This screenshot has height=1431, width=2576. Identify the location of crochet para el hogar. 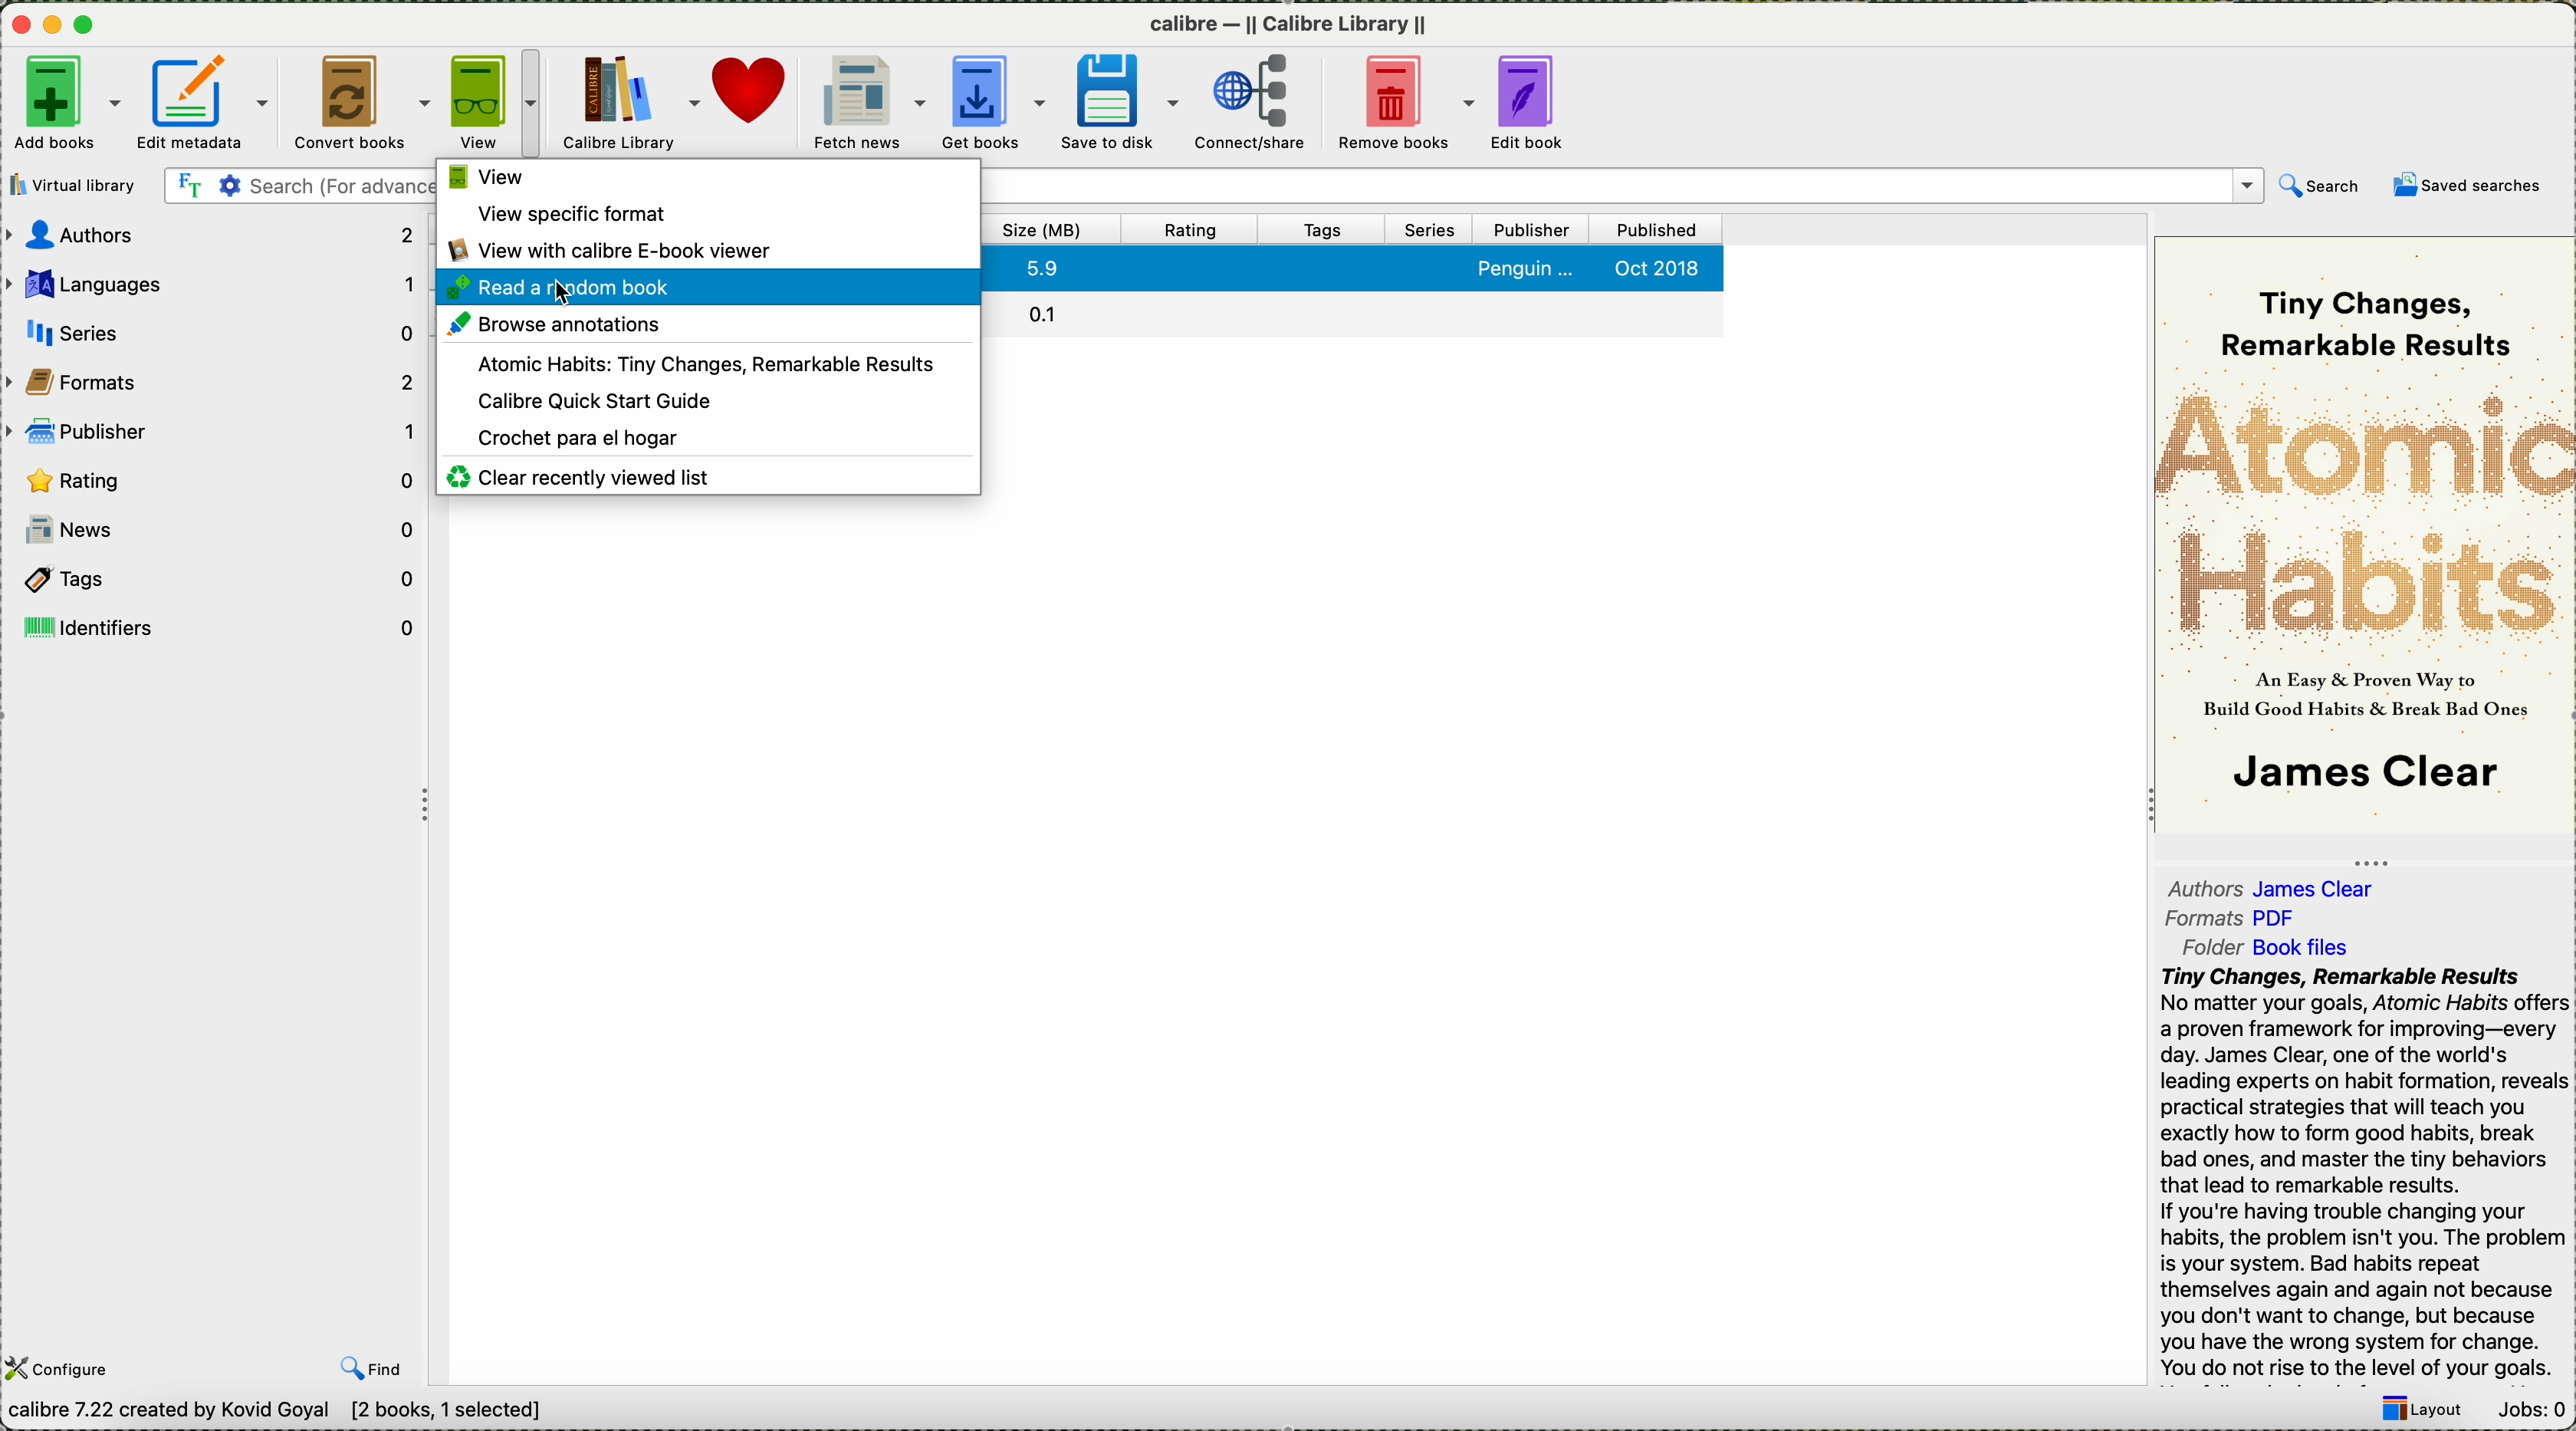
(587, 438).